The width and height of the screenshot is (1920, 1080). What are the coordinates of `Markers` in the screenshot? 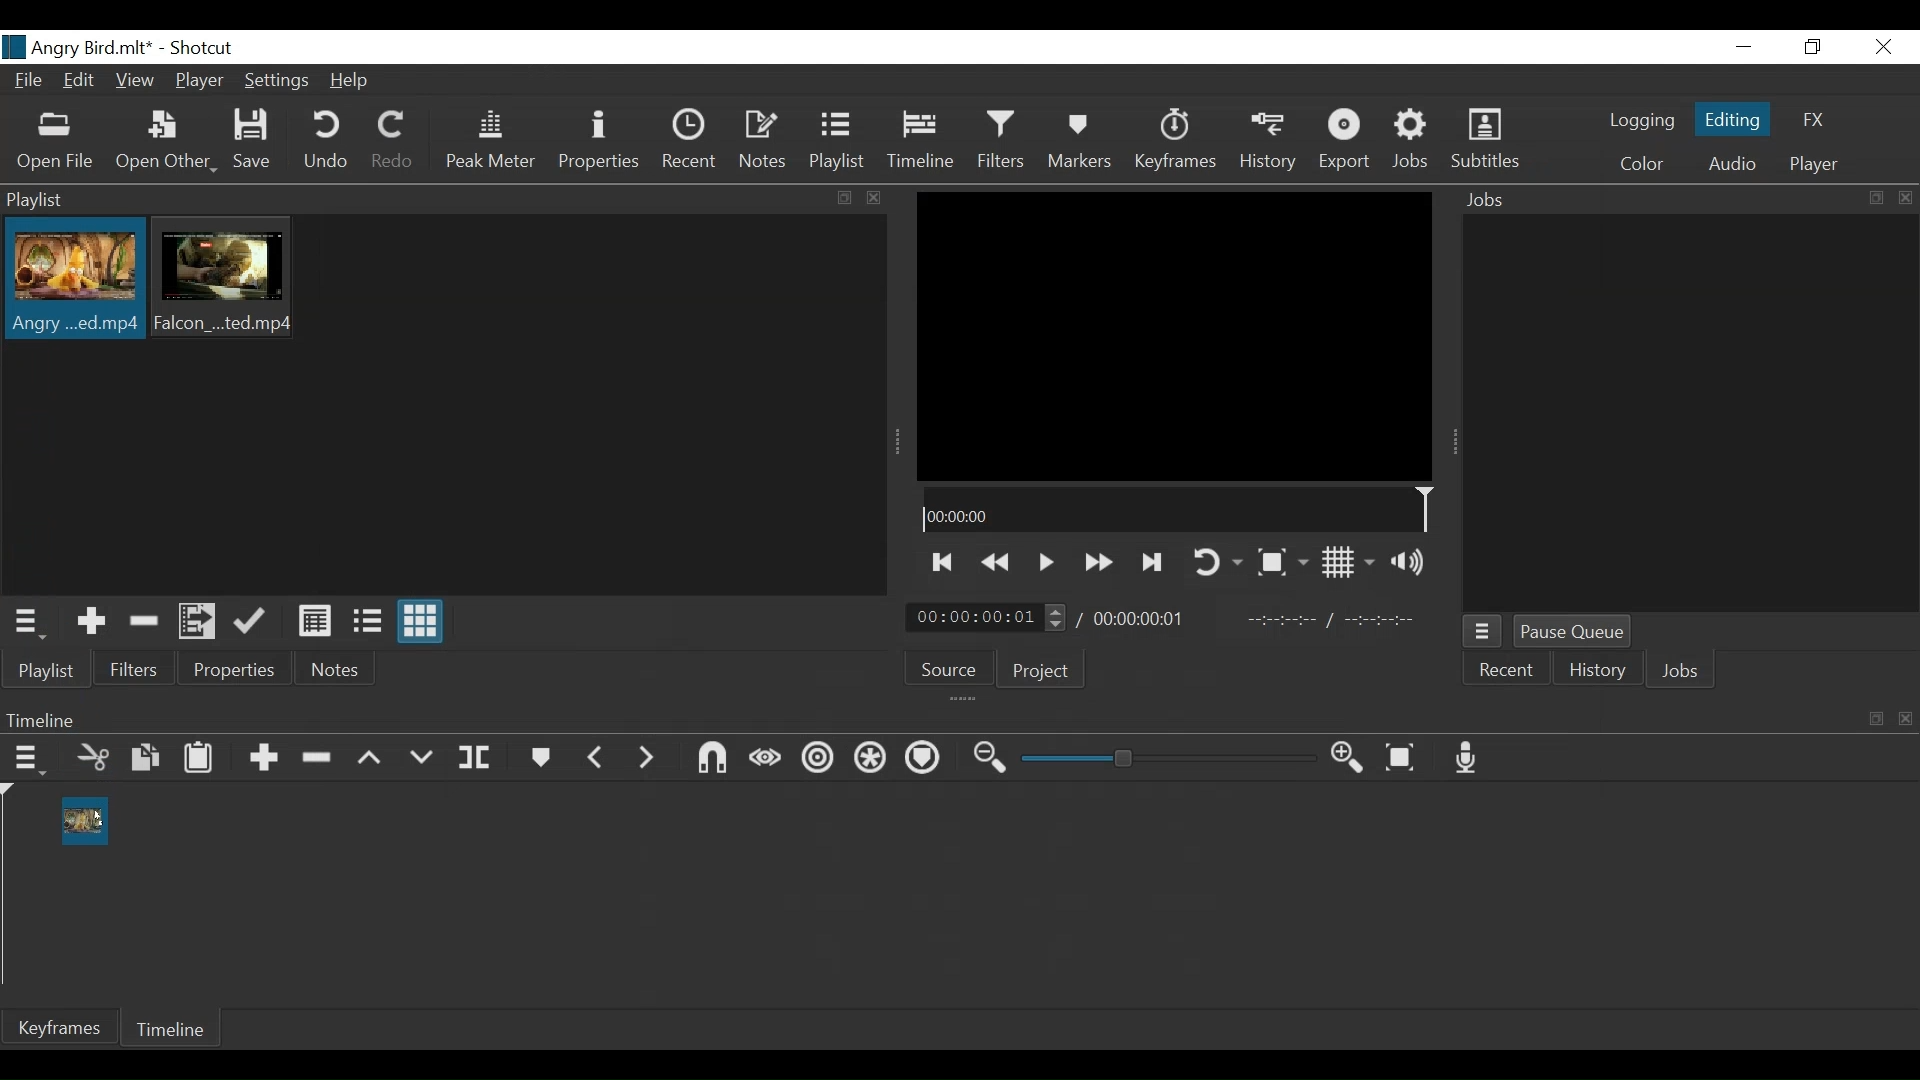 It's located at (1079, 140).